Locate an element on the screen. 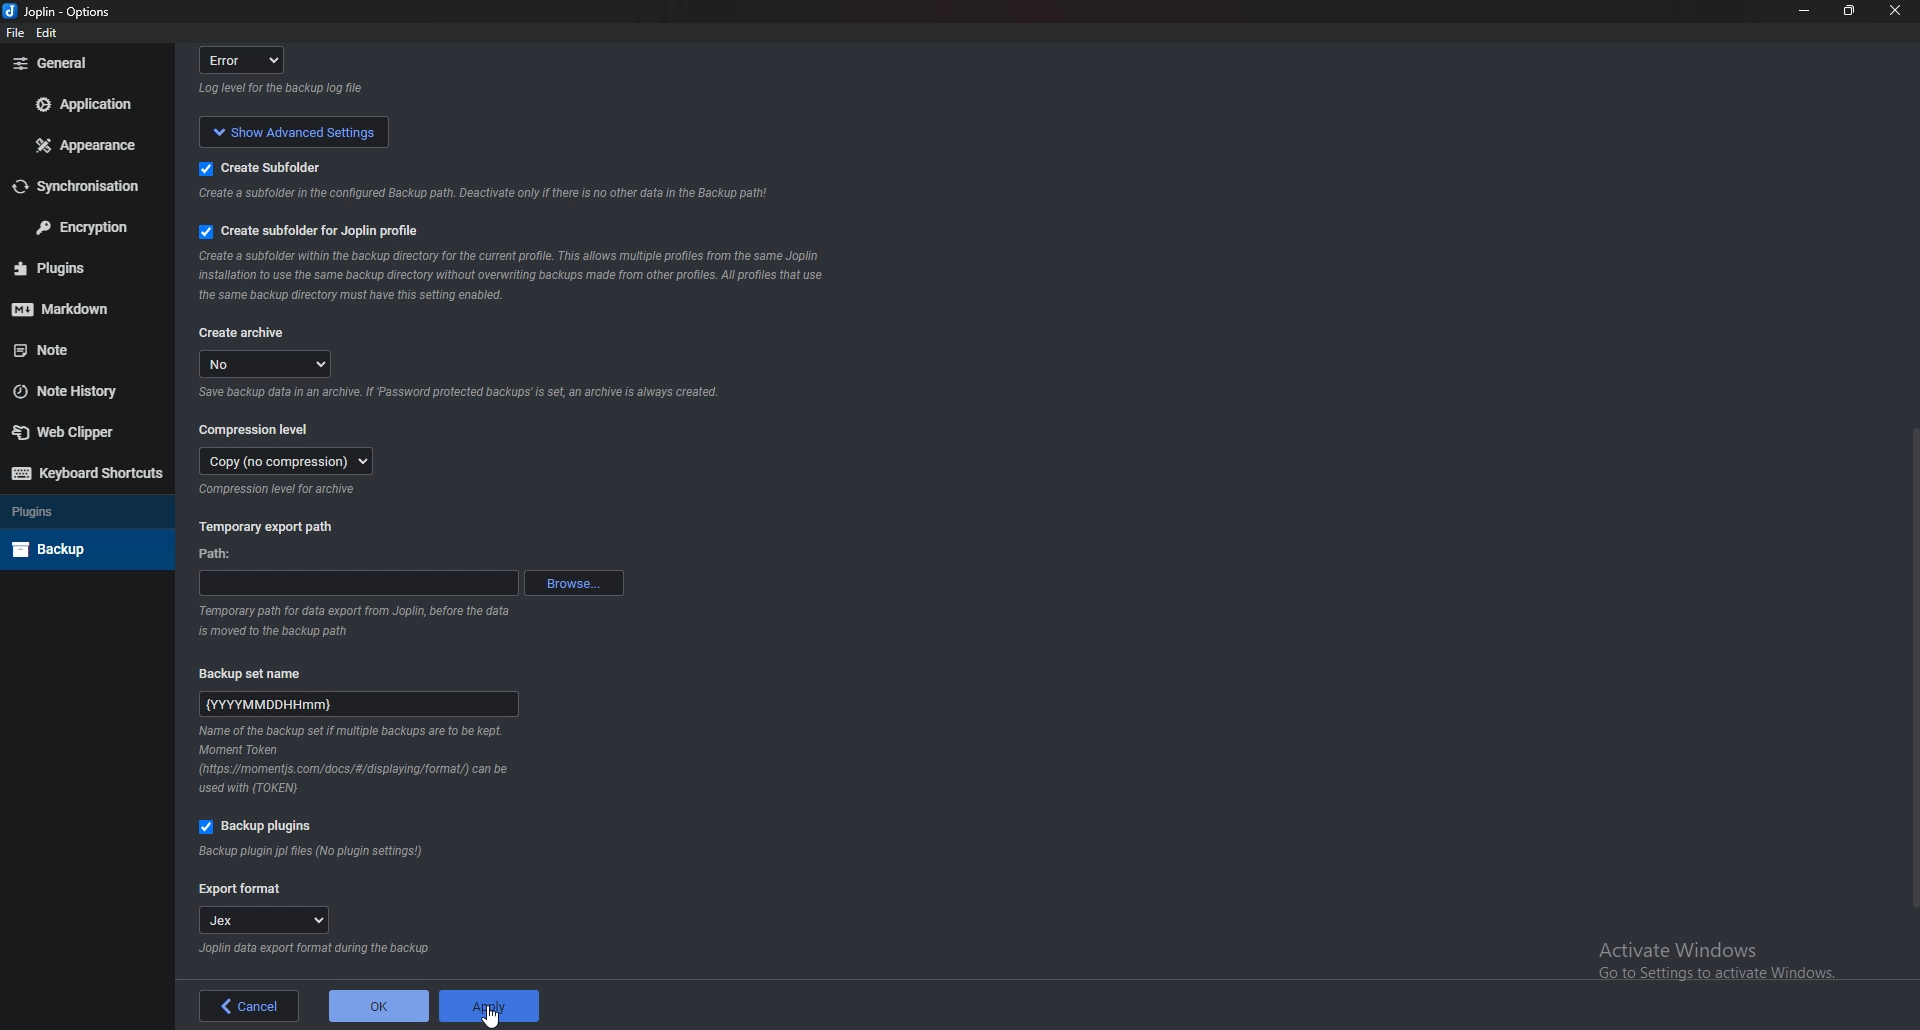 The image size is (1920, 1030). Info is located at coordinates (282, 490).